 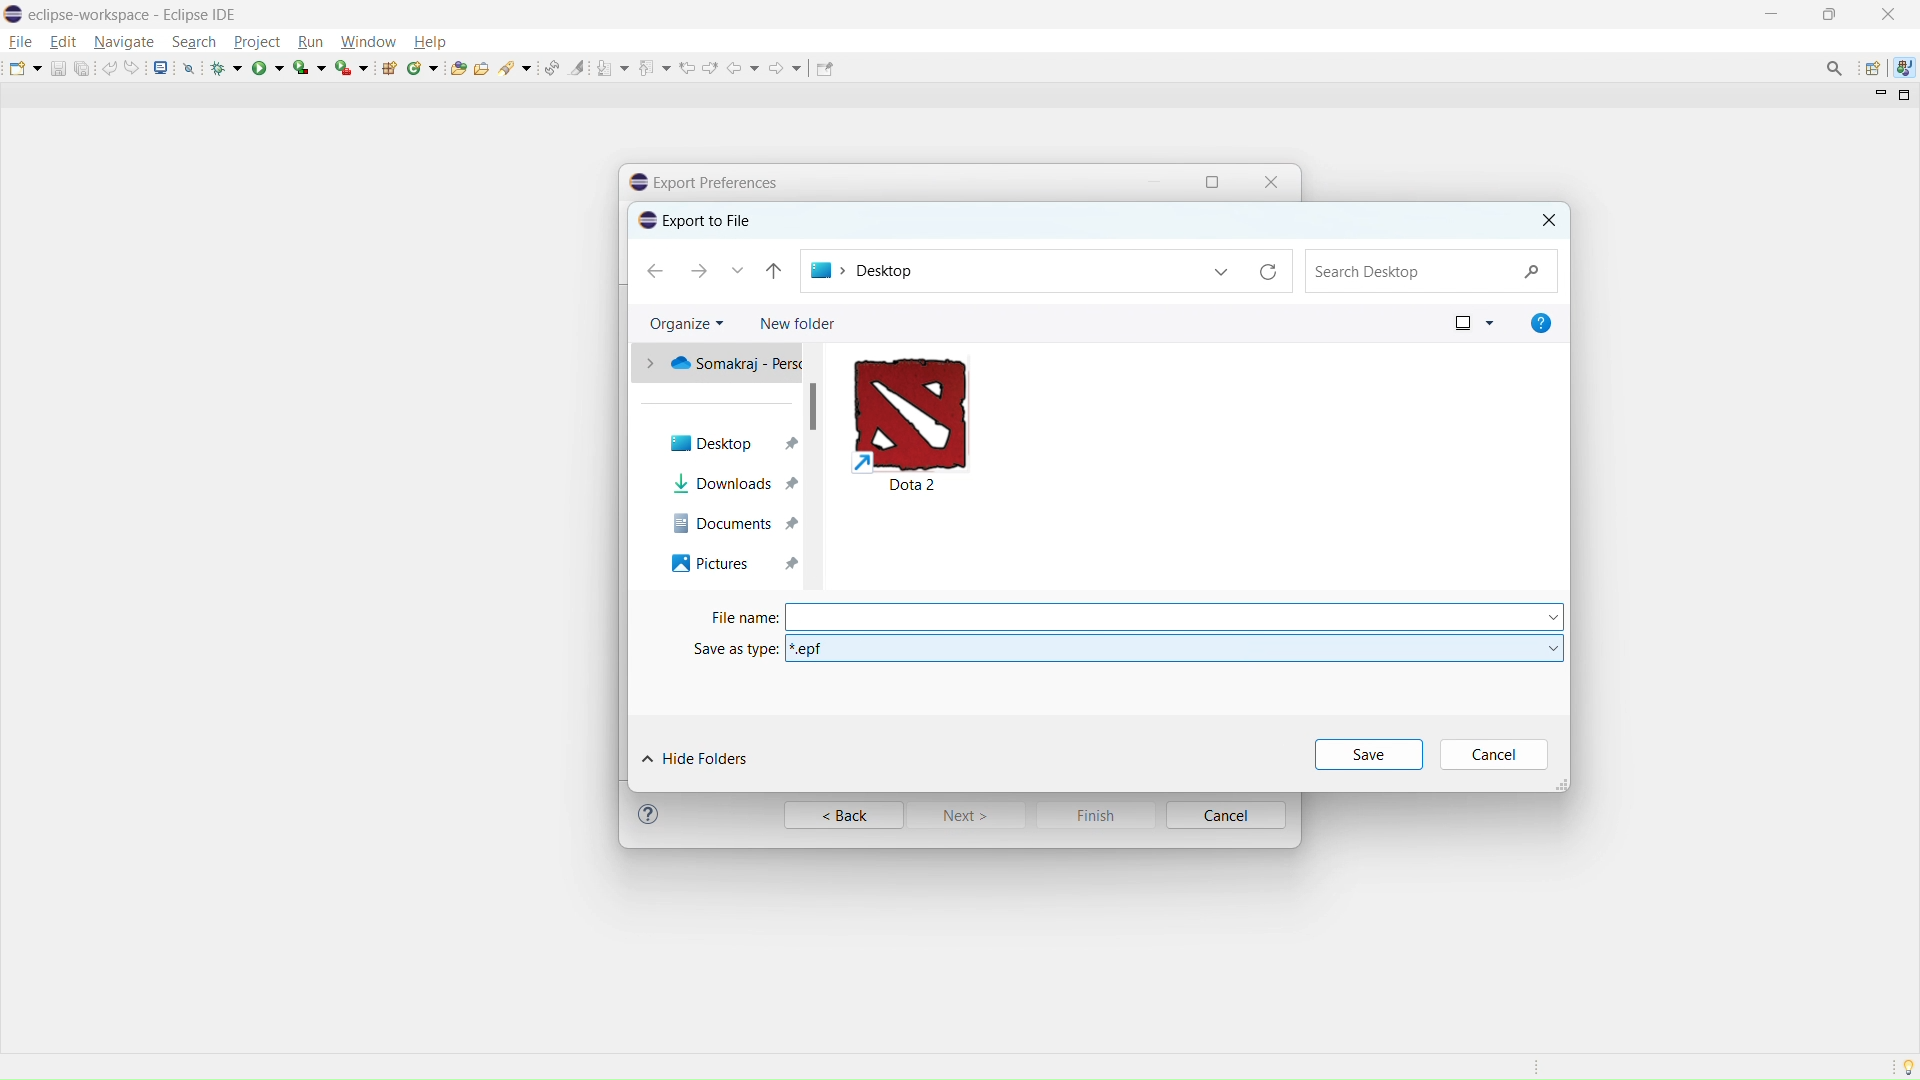 What do you see at coordinates (687, 68) in the screenshot?
I see `view previous location` at bounding box center [687, 68].